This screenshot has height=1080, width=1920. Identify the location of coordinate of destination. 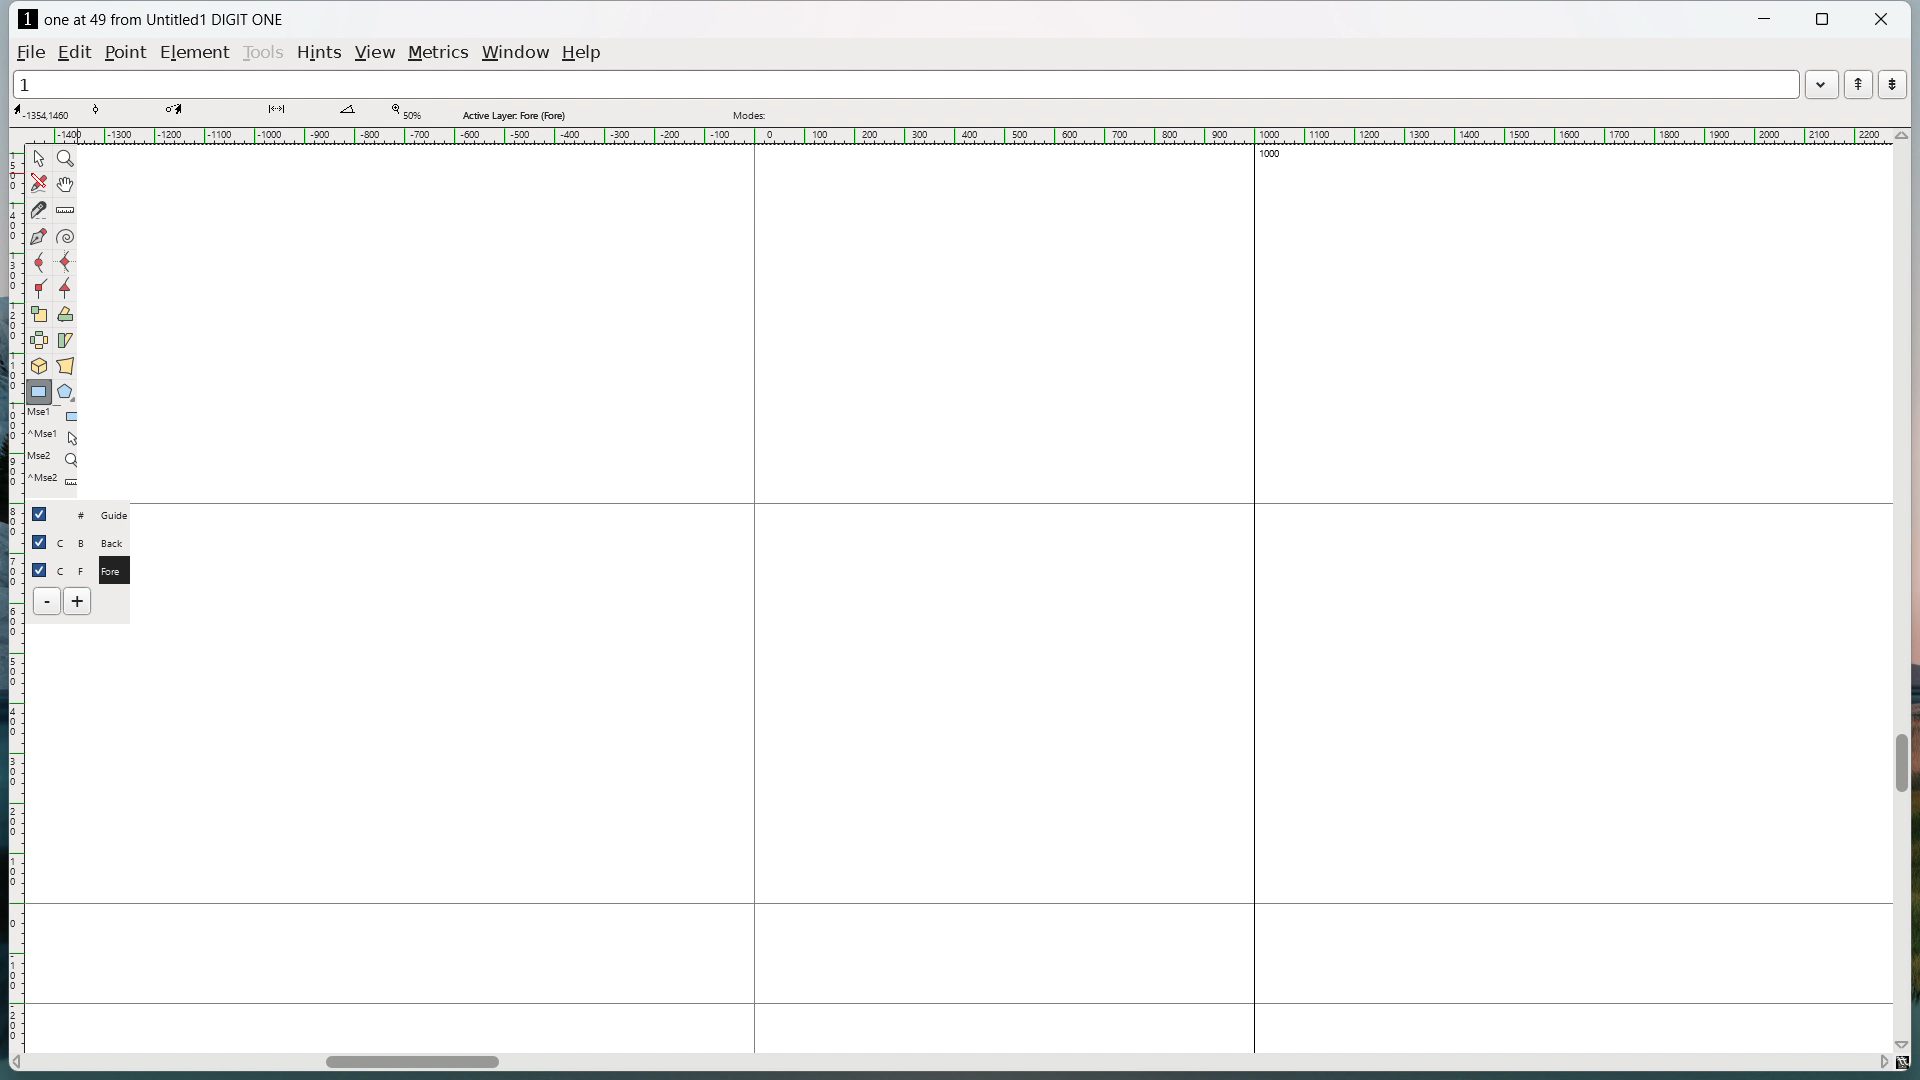
(177, 111).